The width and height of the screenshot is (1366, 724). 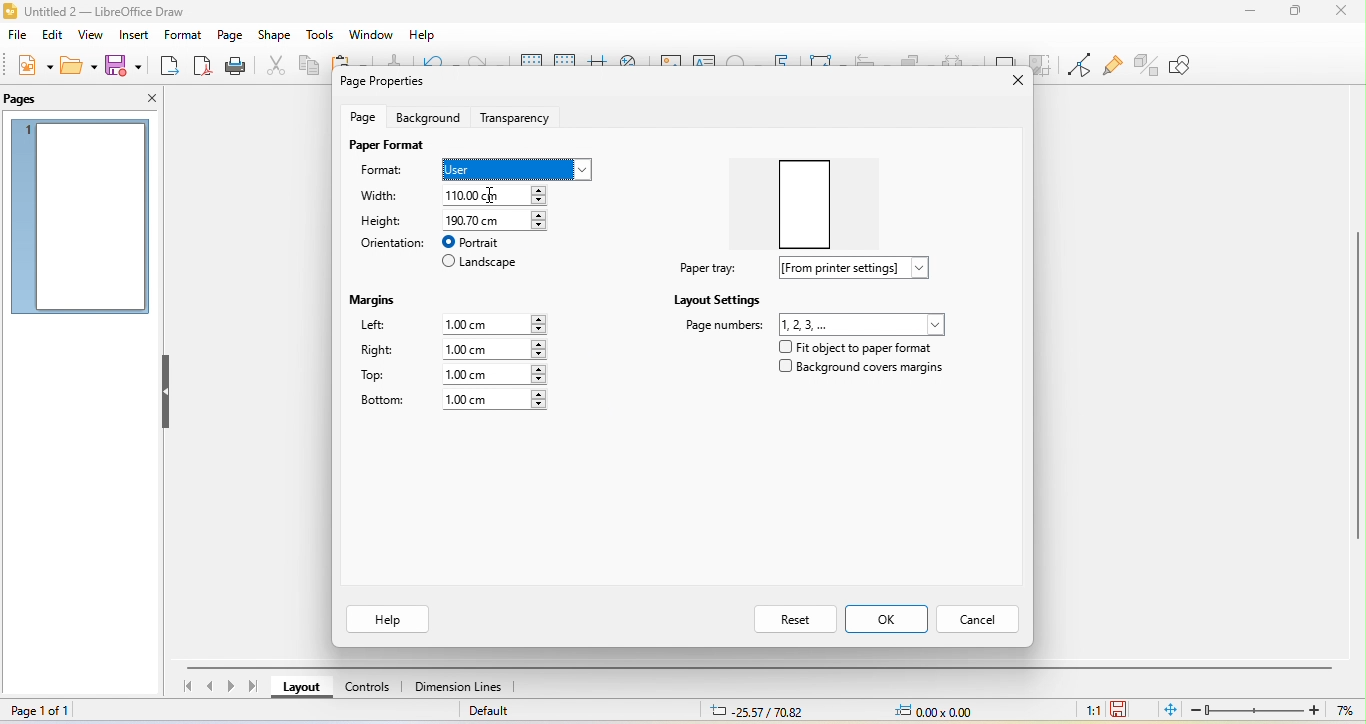 I want to click on page, so click(x=229, y=35).